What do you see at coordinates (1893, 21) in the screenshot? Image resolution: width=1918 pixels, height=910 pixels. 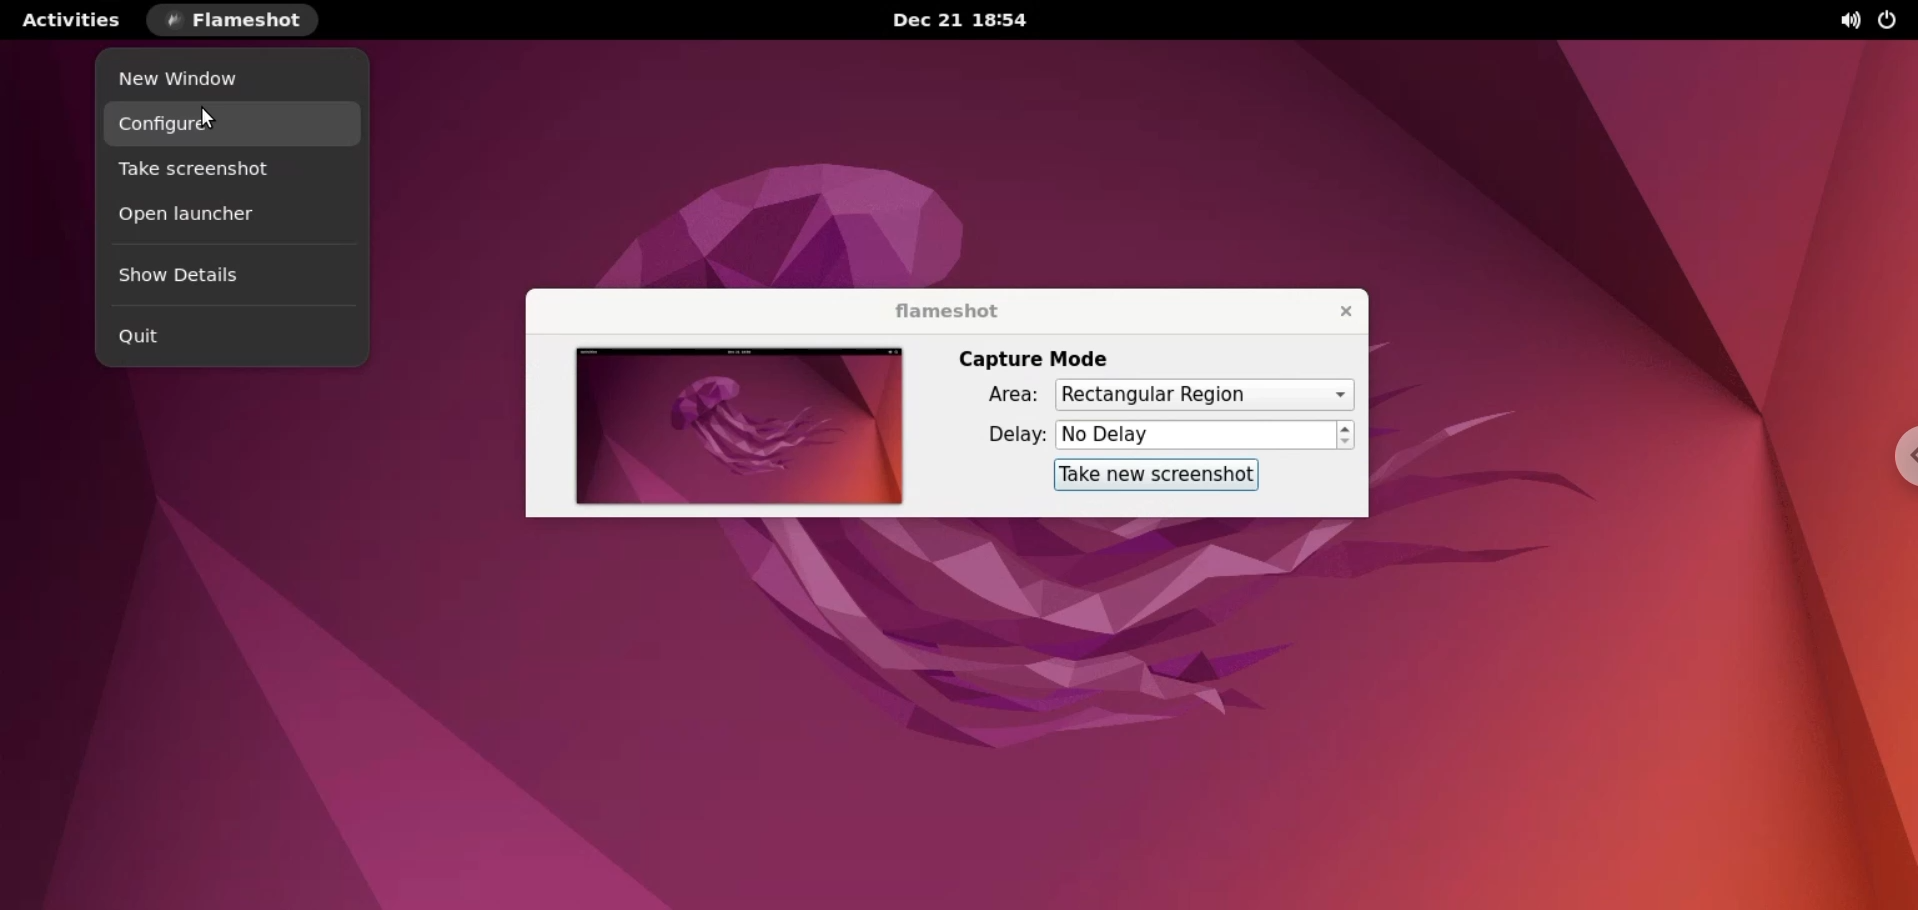 I see `power options` at bounding box center [1893, 21].